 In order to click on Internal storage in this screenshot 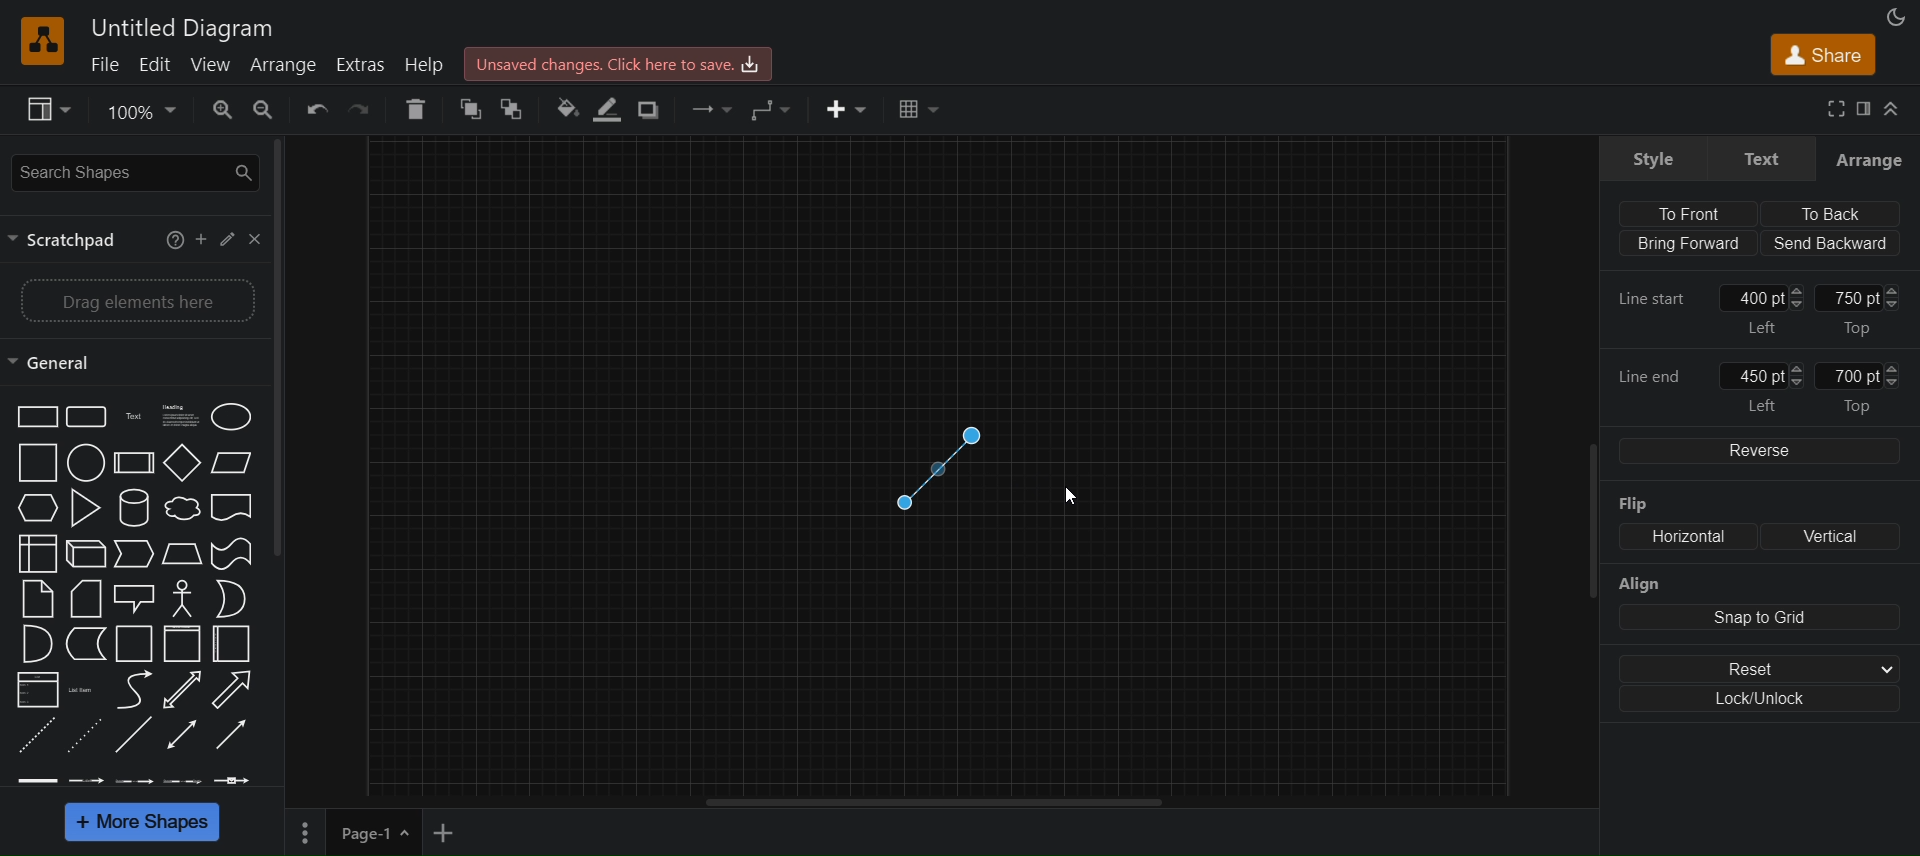, I will do `click(35, 554)`.